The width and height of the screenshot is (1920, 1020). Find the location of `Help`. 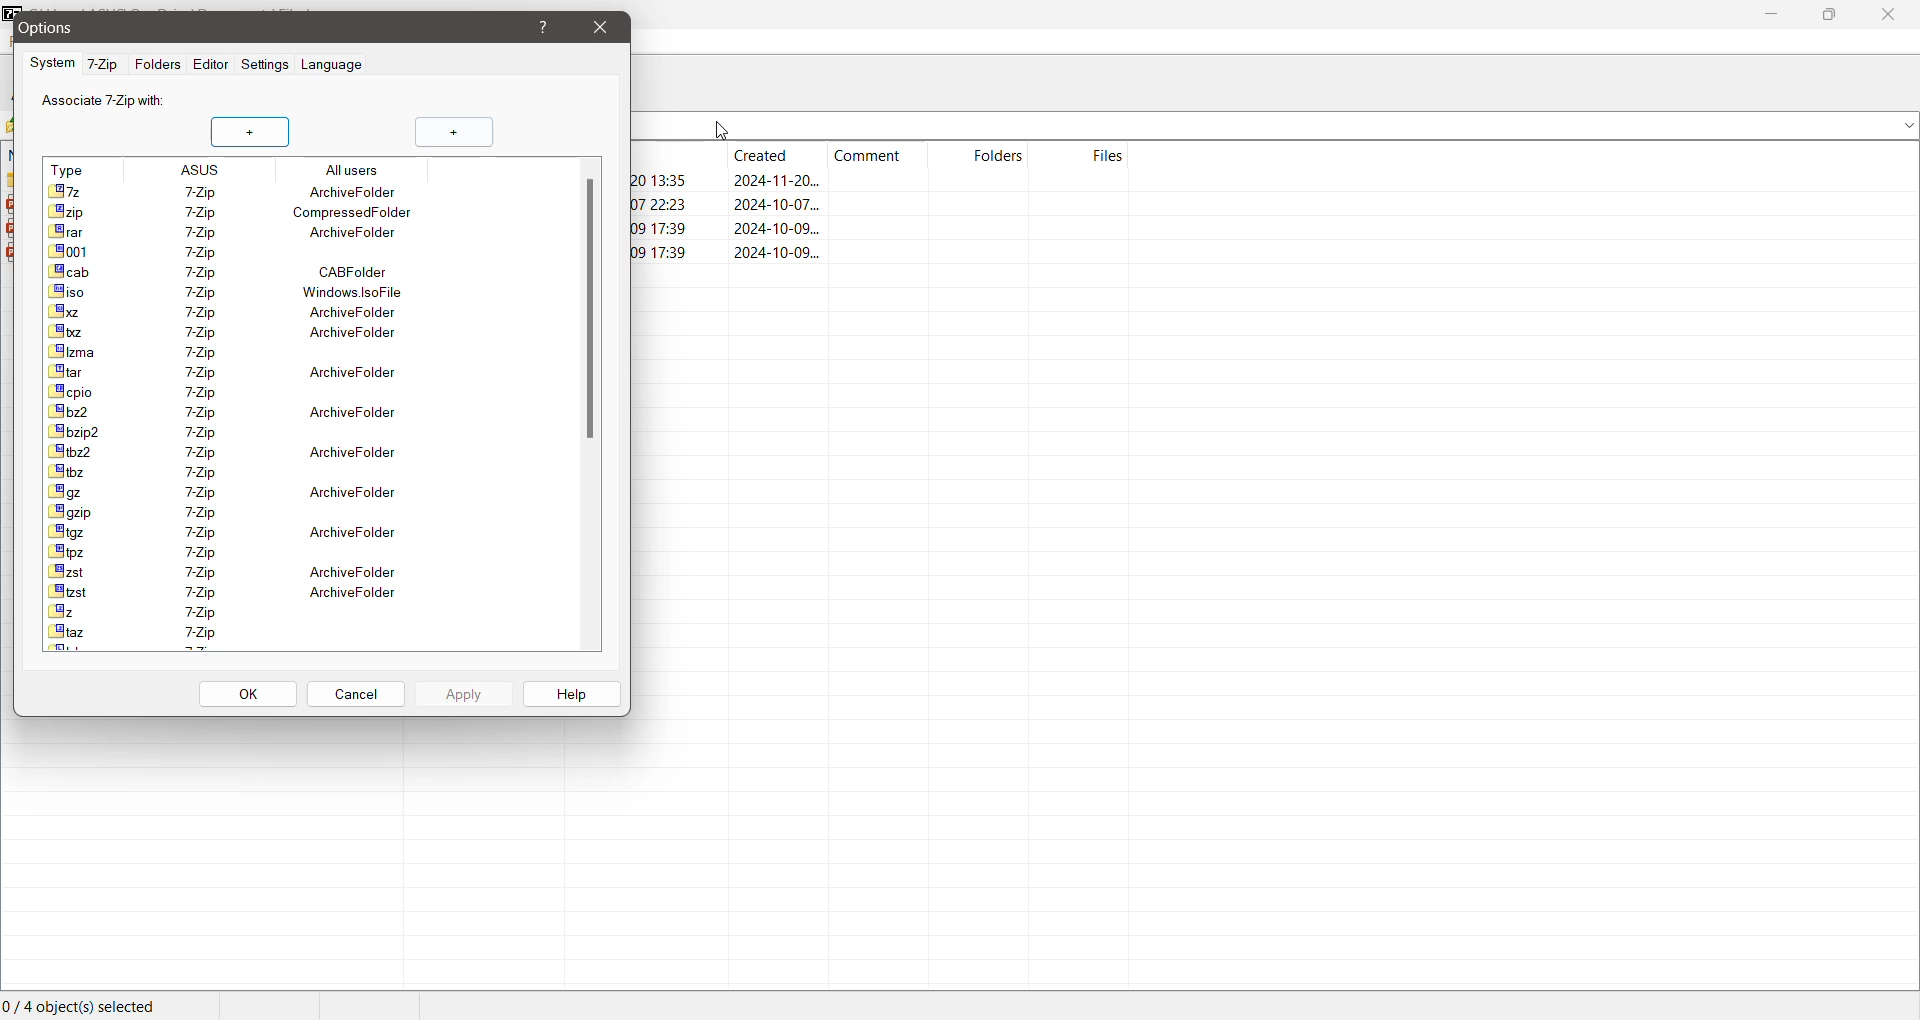

Help is located at coordinates (568, 694).